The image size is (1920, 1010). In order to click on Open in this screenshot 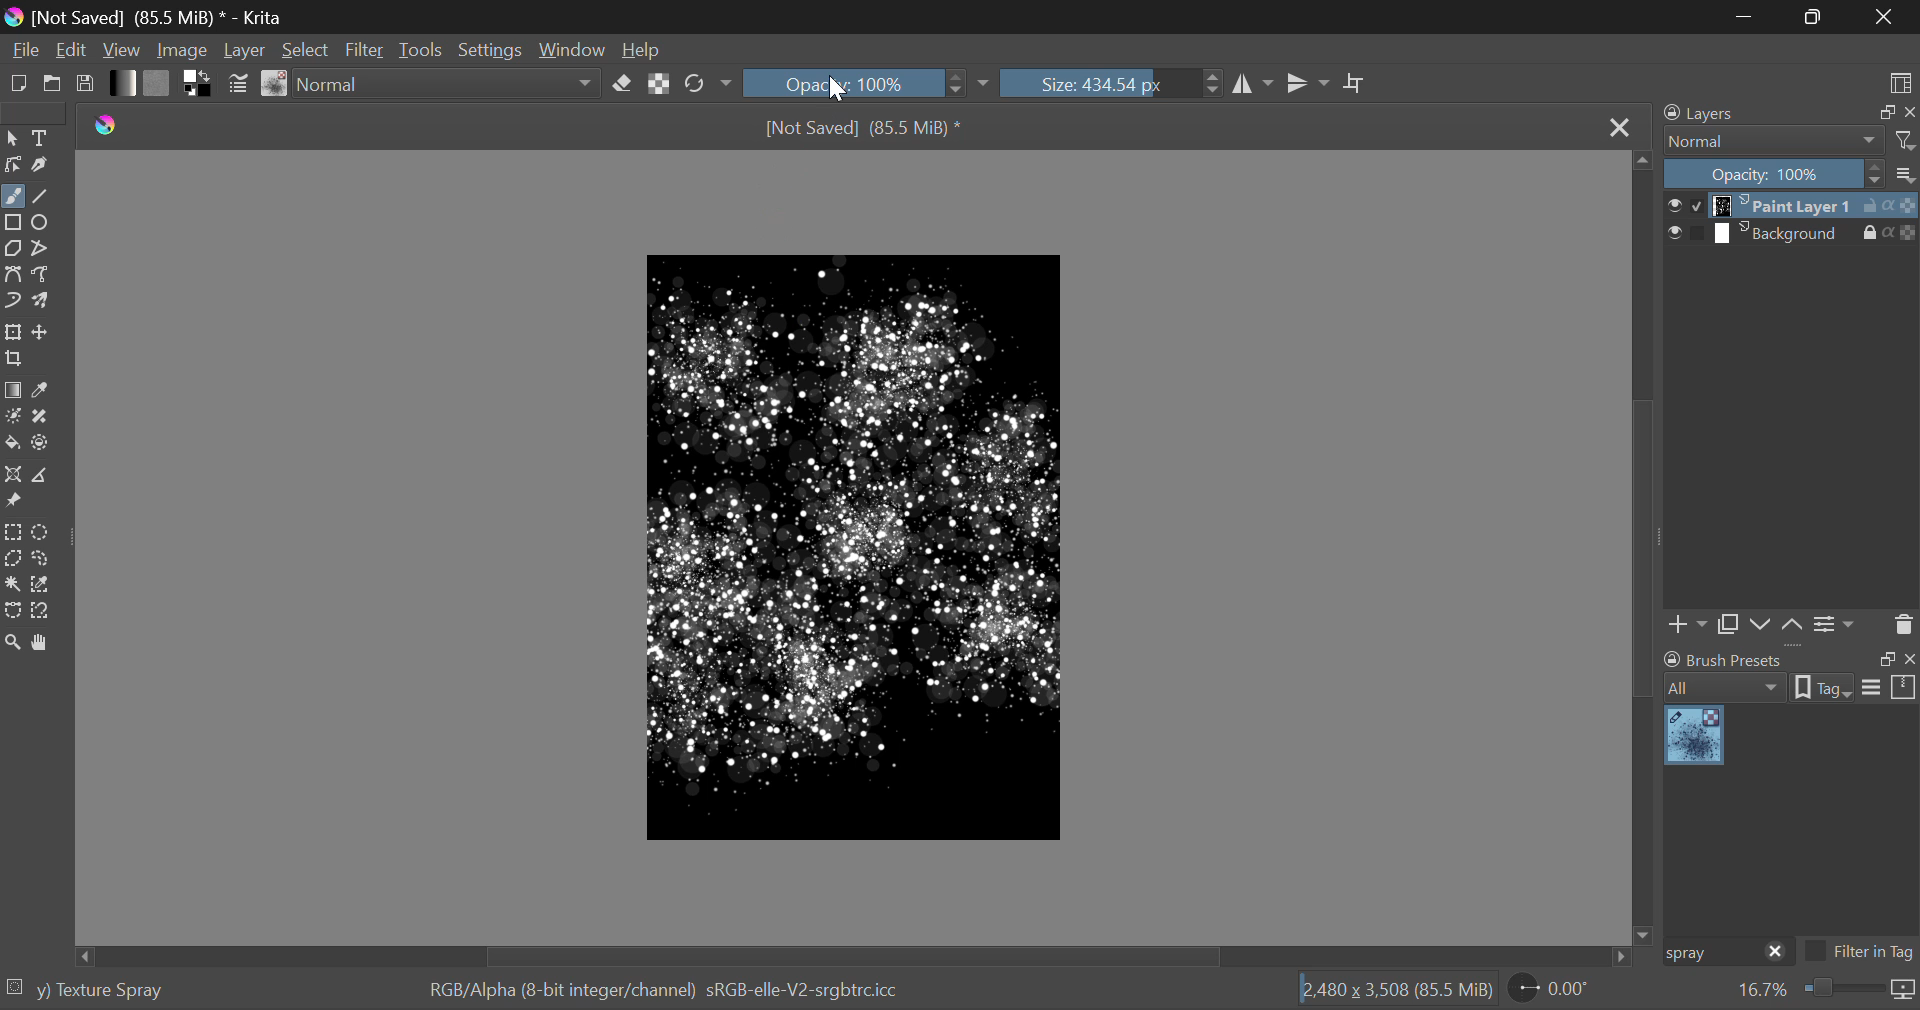, I will do `click(53, 83)`.